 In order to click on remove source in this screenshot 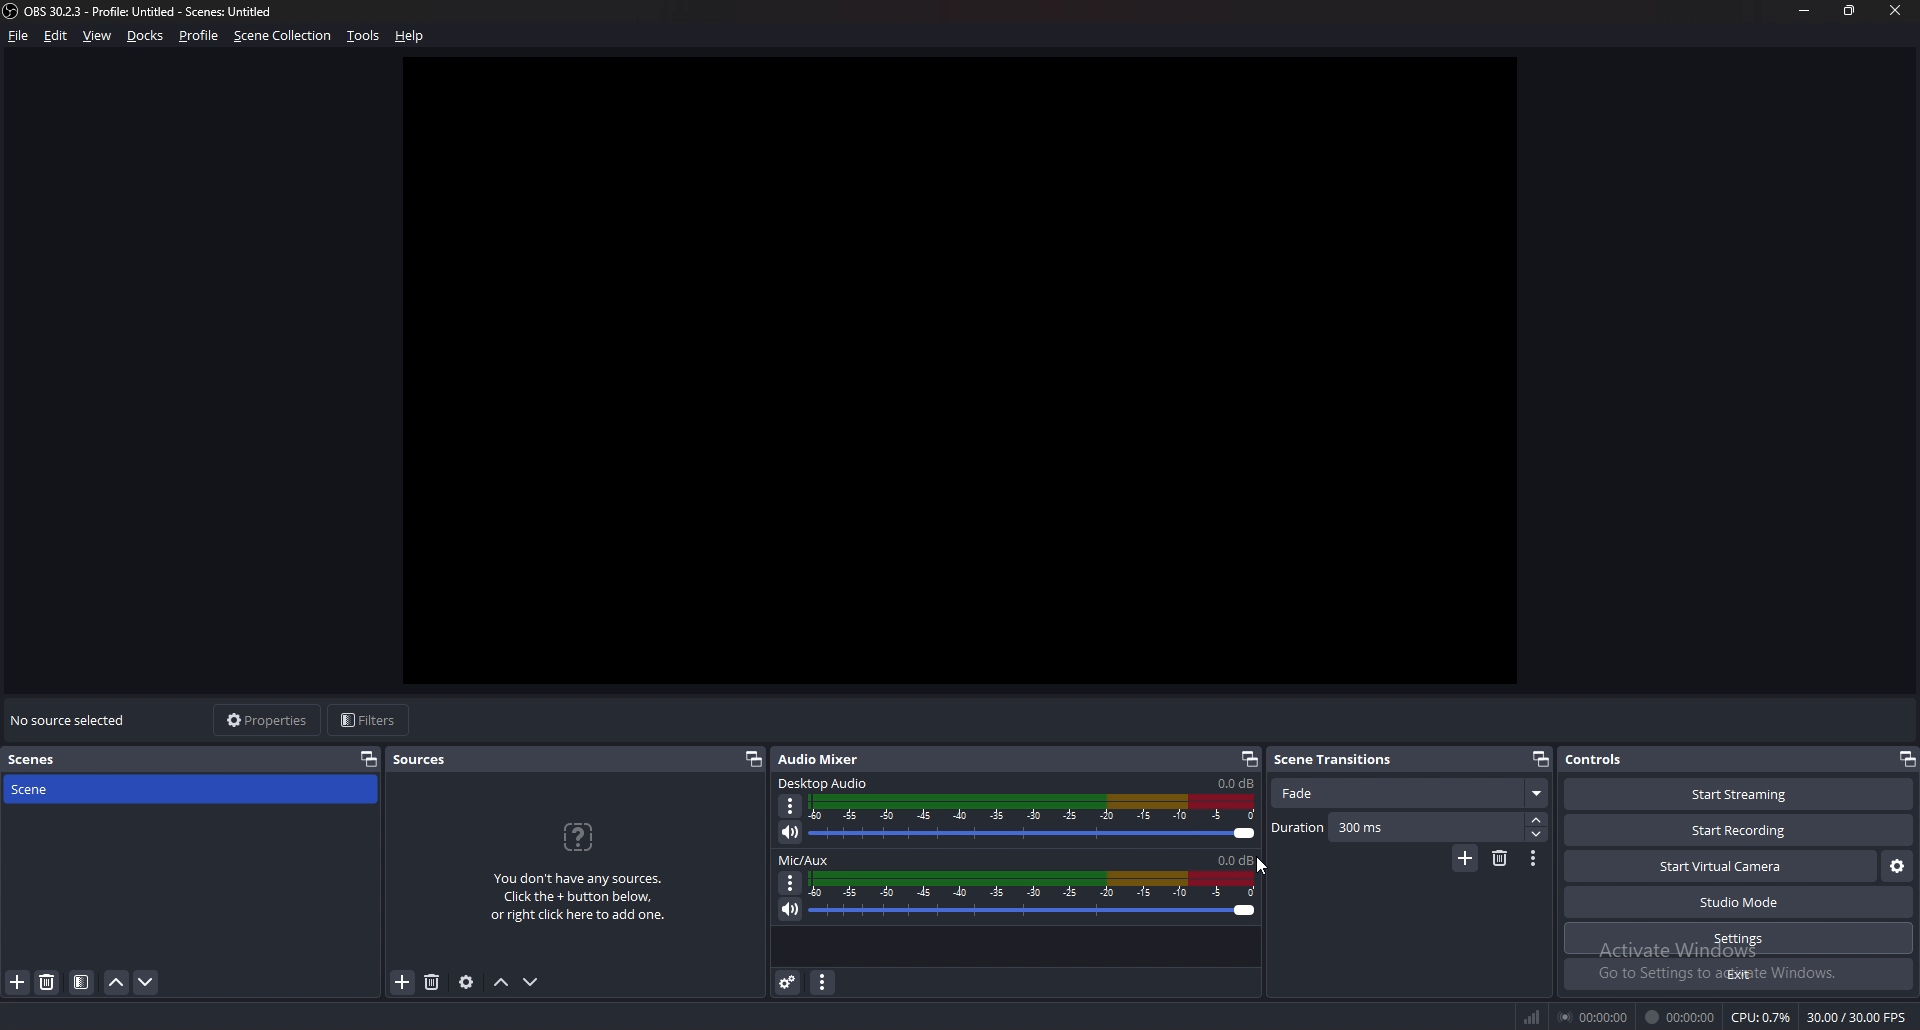, I will do `click(432, 982)`.